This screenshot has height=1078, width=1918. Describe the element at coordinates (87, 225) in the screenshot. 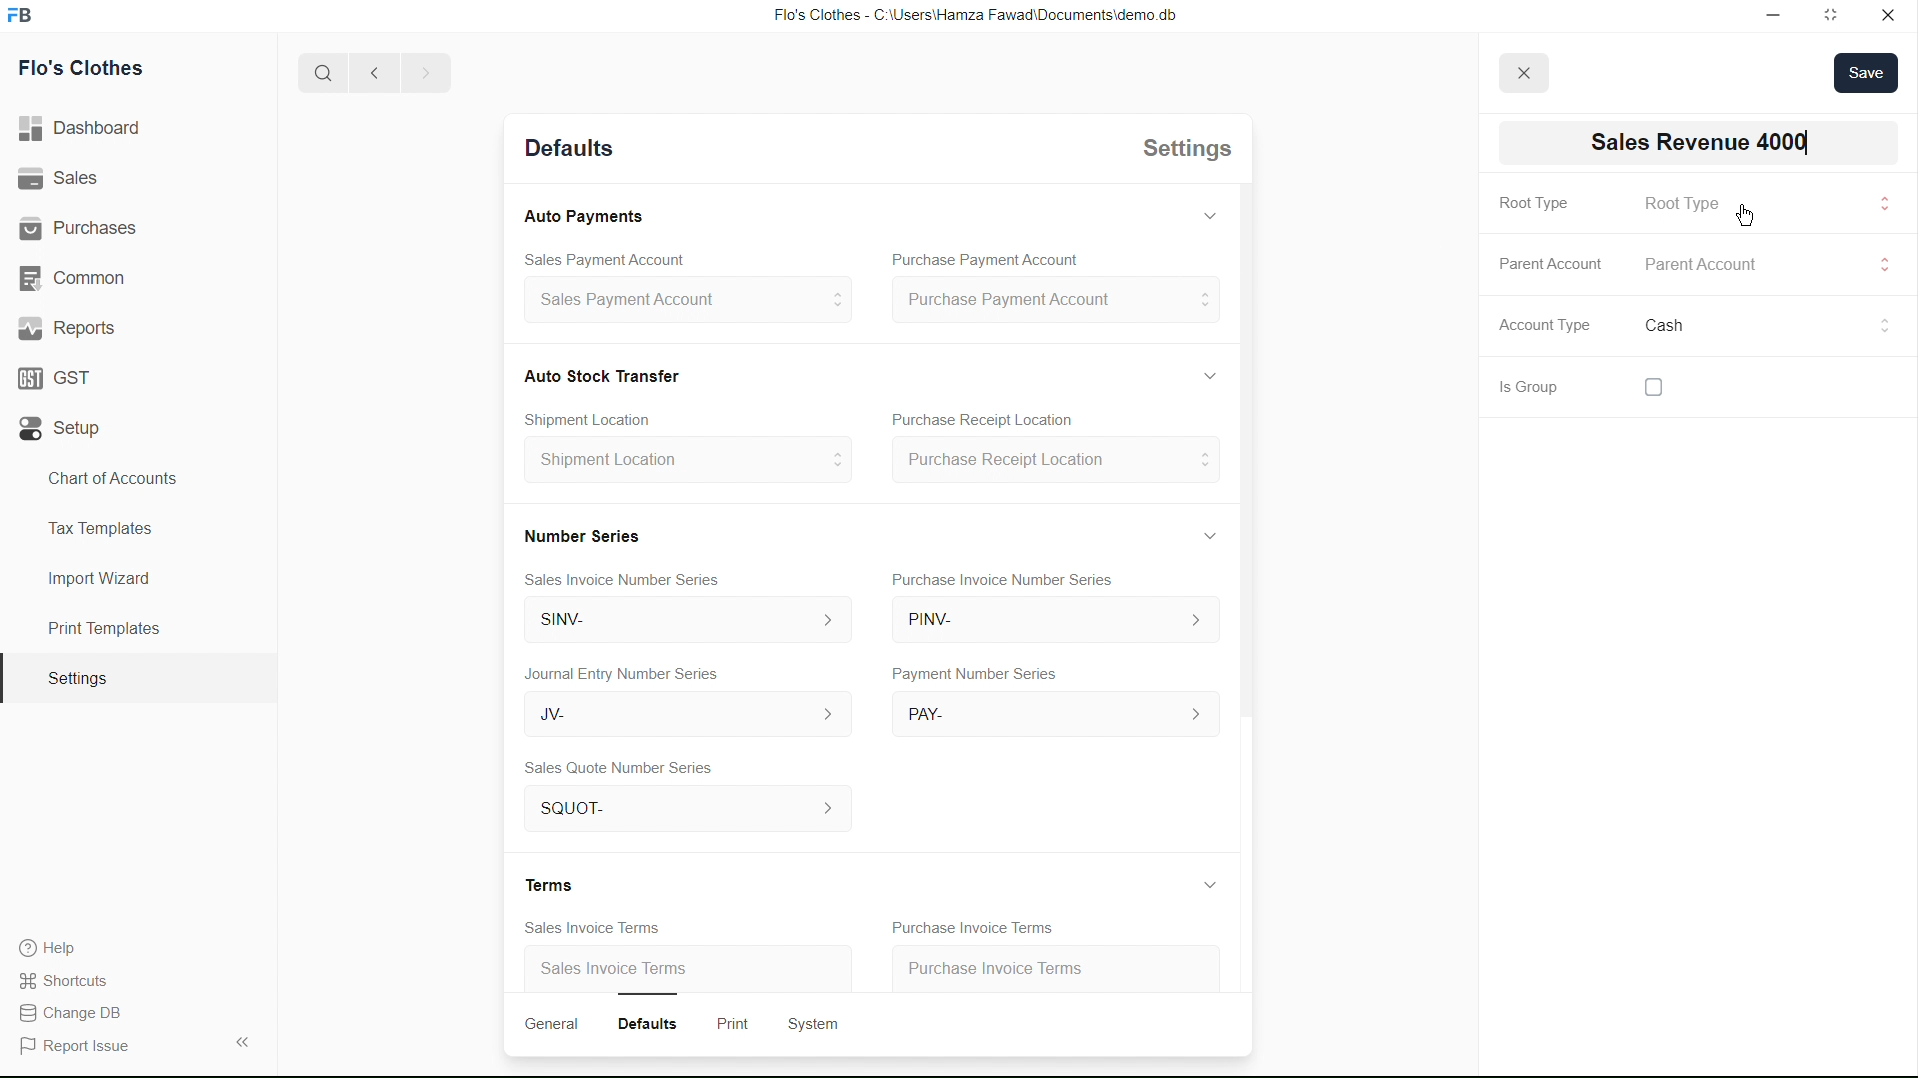

I see `| Purchases` at that location.